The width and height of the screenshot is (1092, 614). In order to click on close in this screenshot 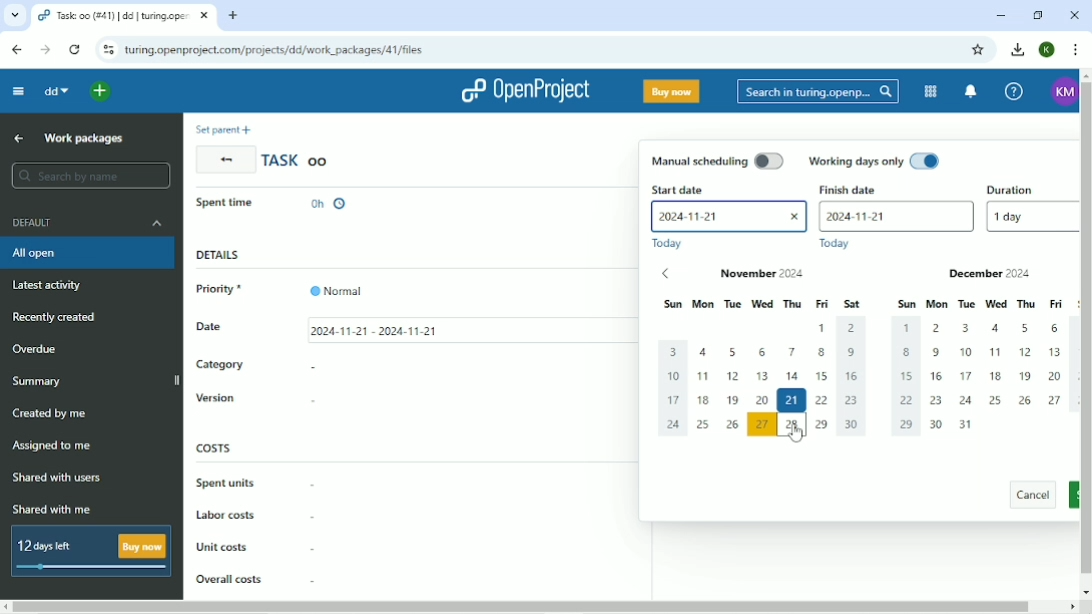, I will do `click(792, 219)`.